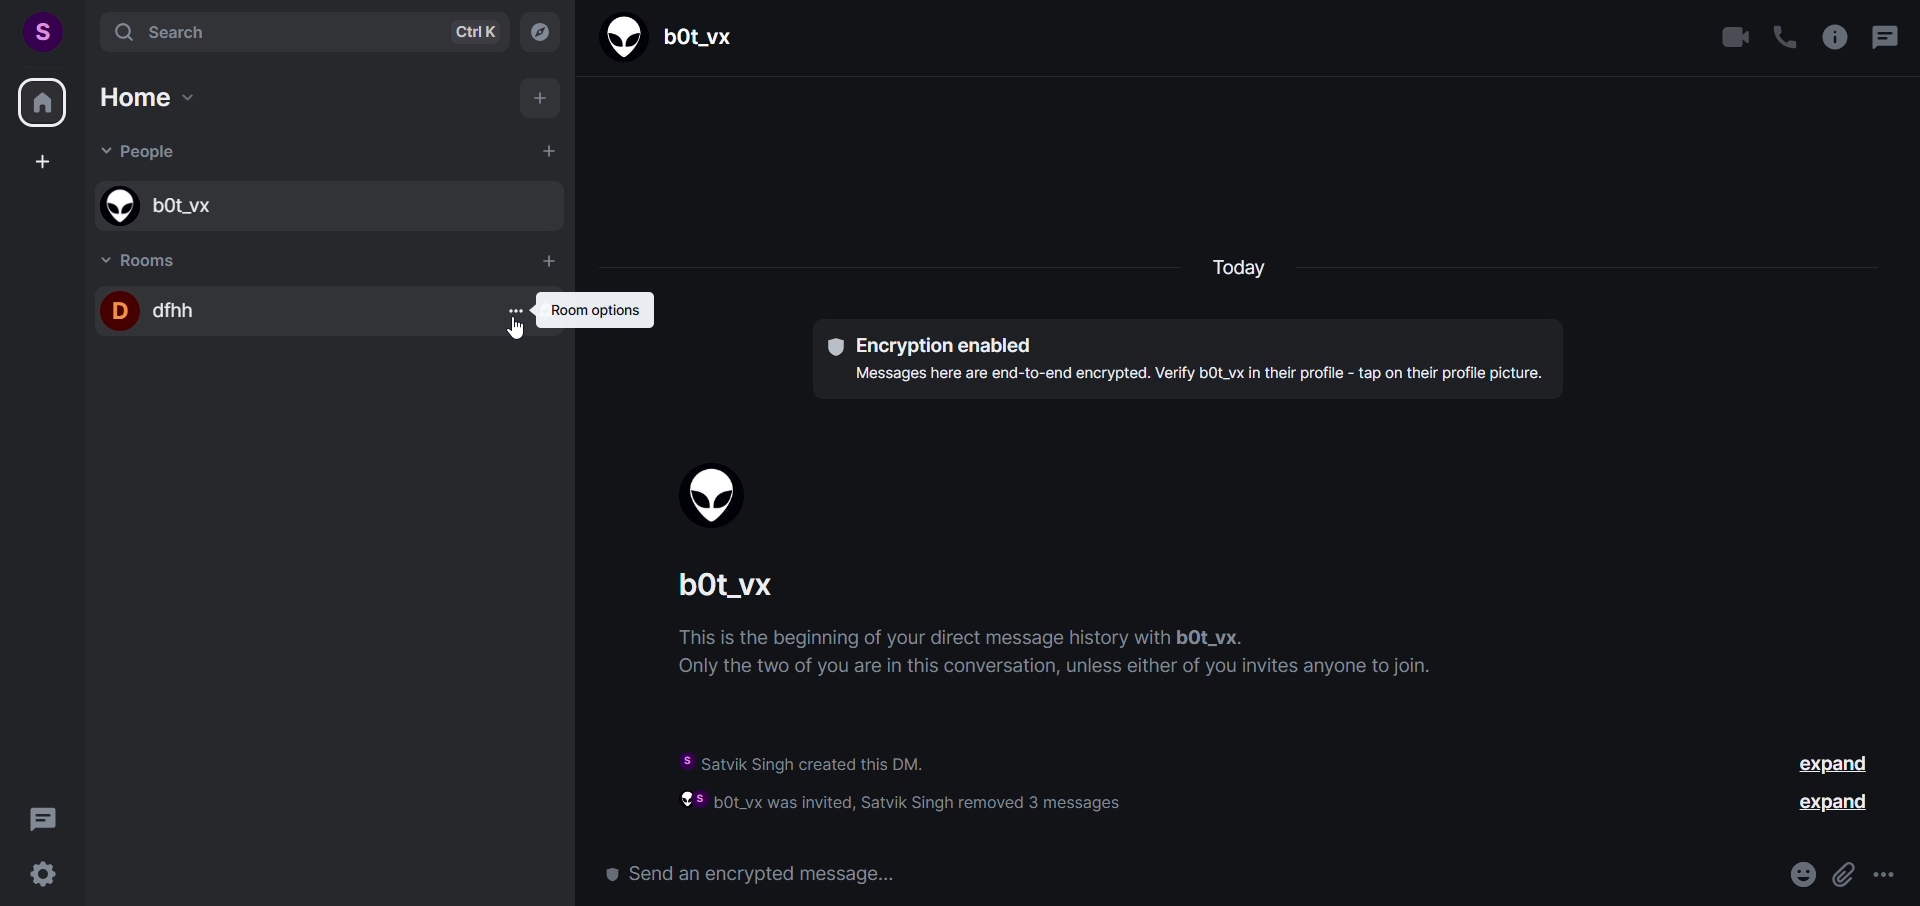 The image size is (1920, 906). Describe the element at coordinates (514, 309) in the screenshot. I see `more room options` at that location.